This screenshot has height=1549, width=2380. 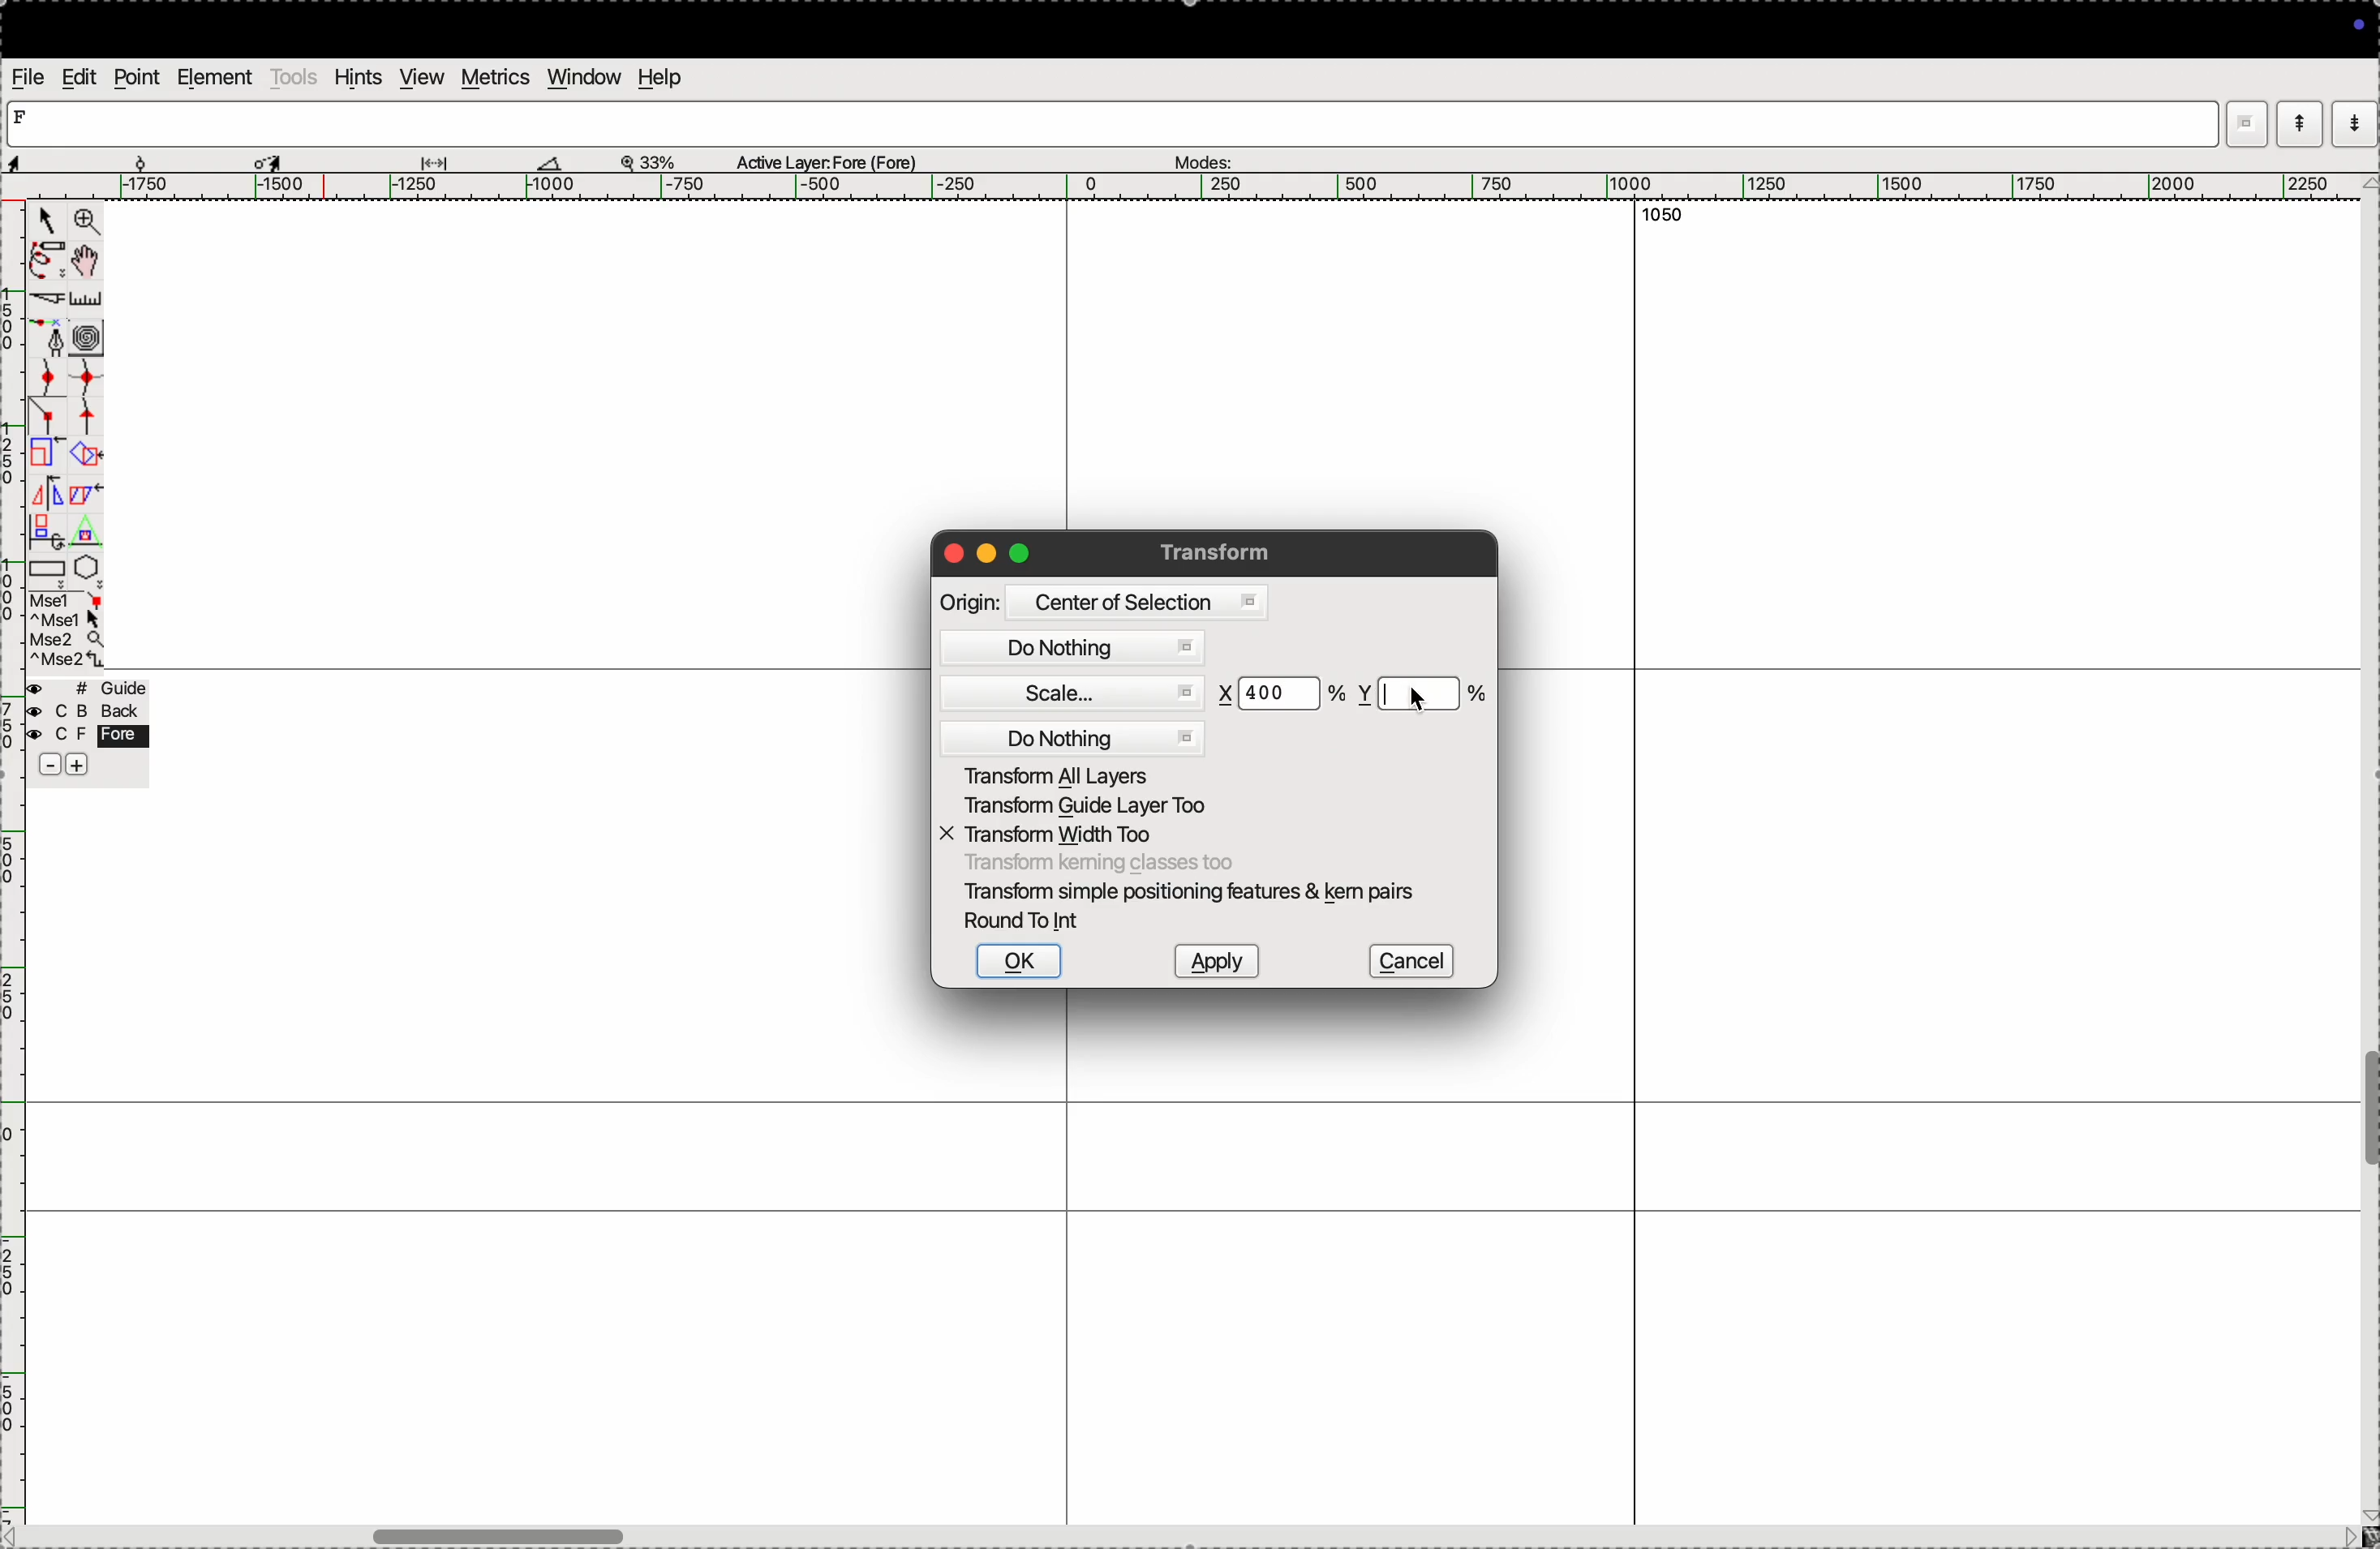 What do you see at coordinates (1018, 961) in the screenshot?
I see `ok` at bounding box center [1018, 961].